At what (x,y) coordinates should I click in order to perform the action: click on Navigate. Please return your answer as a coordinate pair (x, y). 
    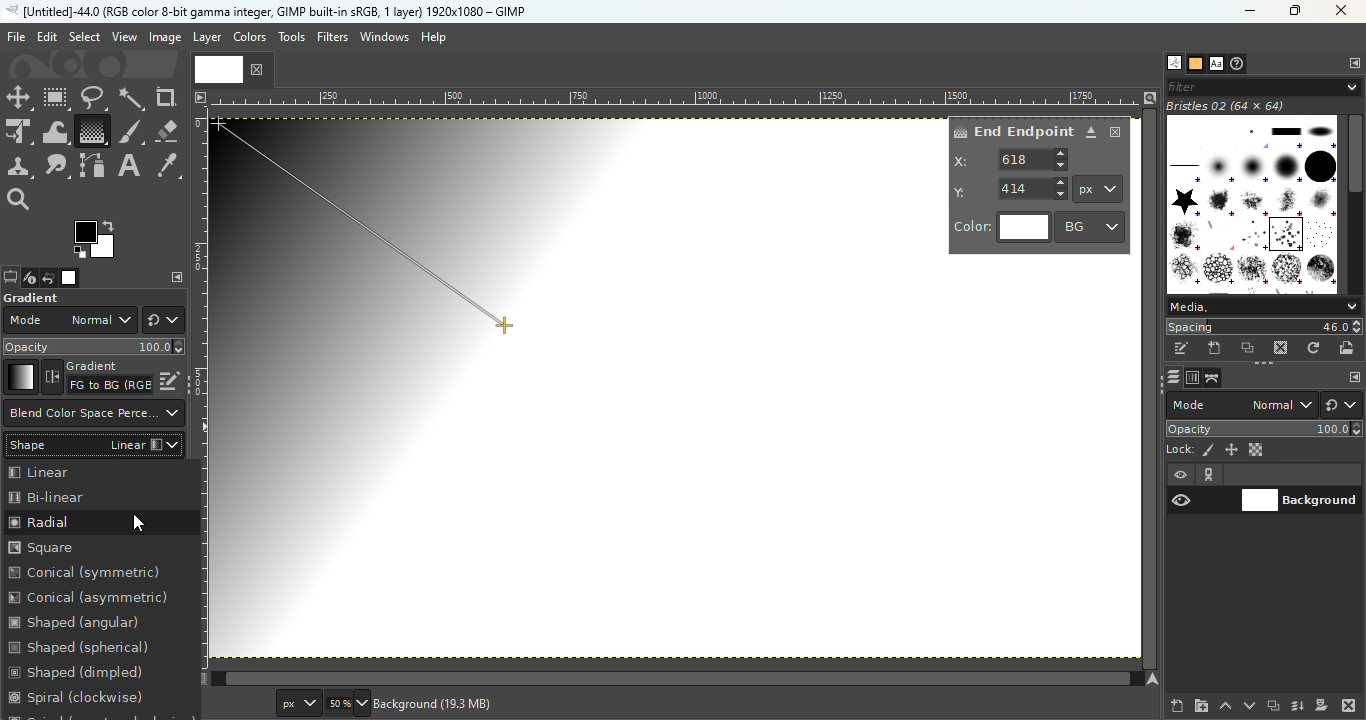
    Looking at the image, I should click on (1155, 679).